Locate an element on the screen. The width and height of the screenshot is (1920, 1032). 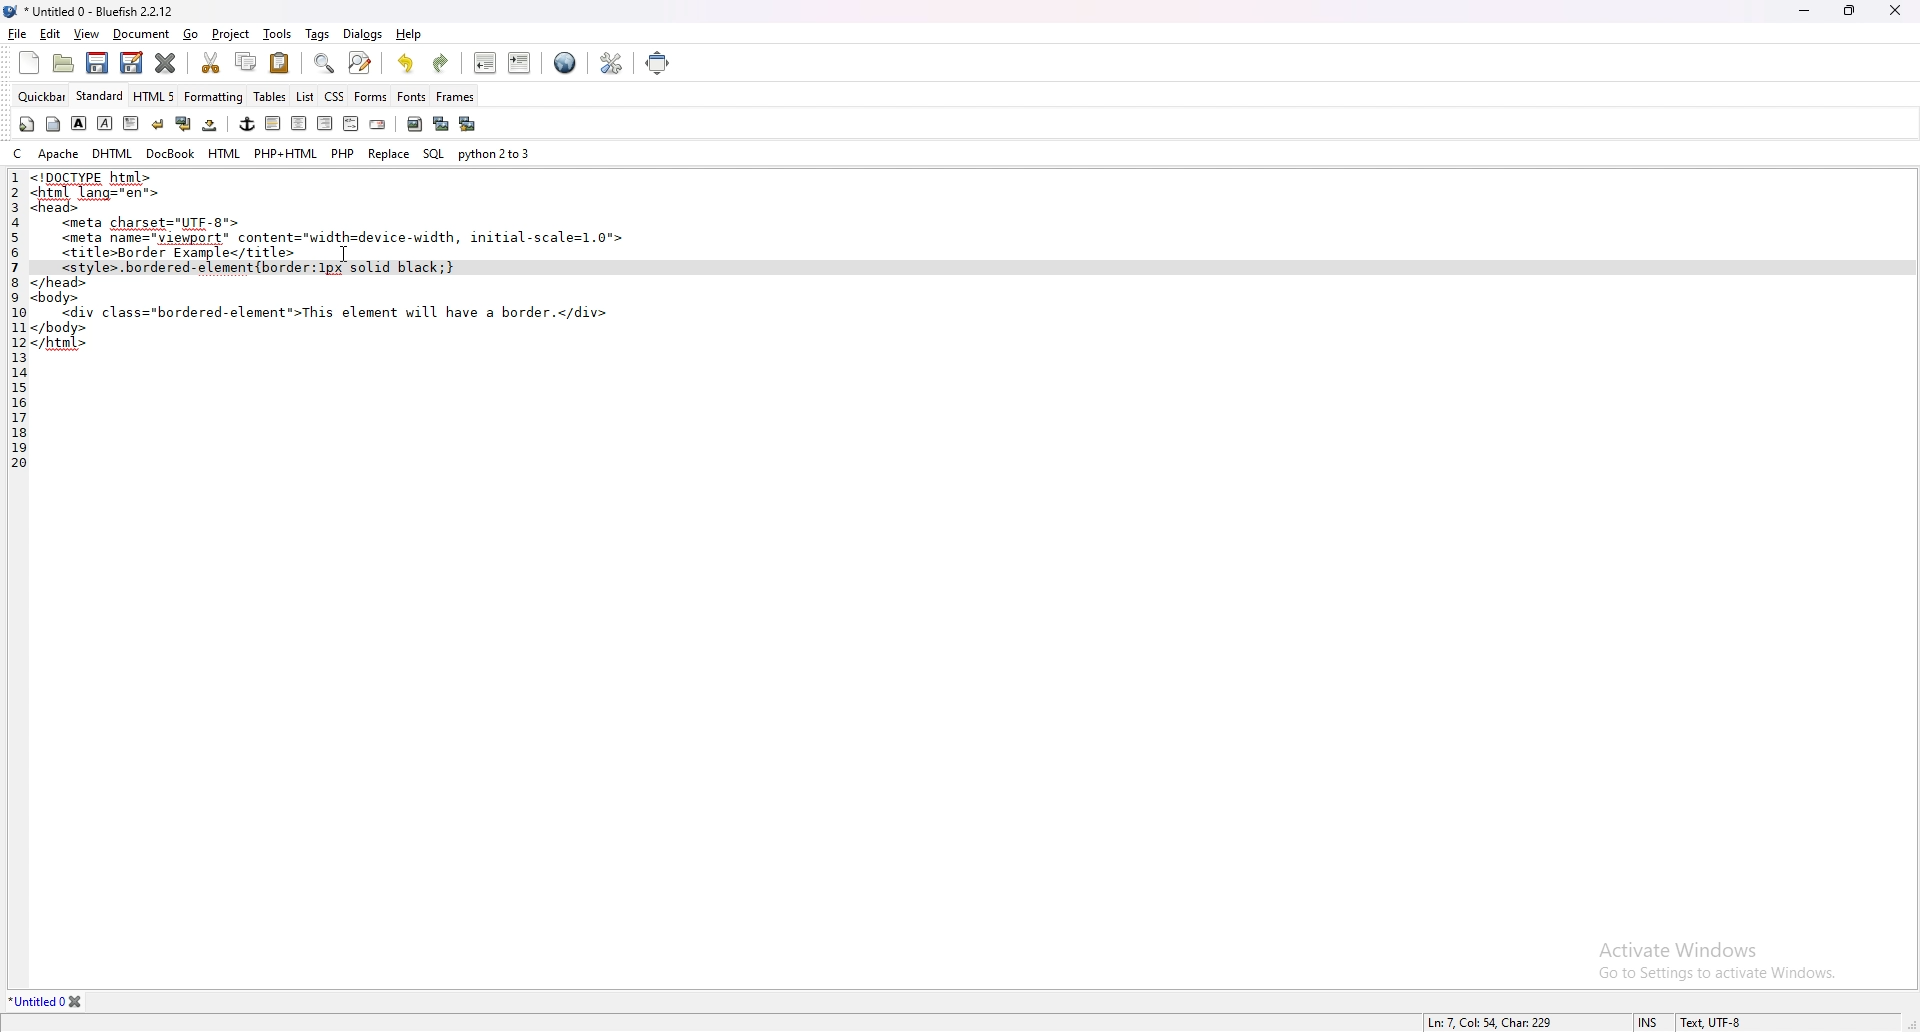
dhtml is located at coordinates (114, 152).